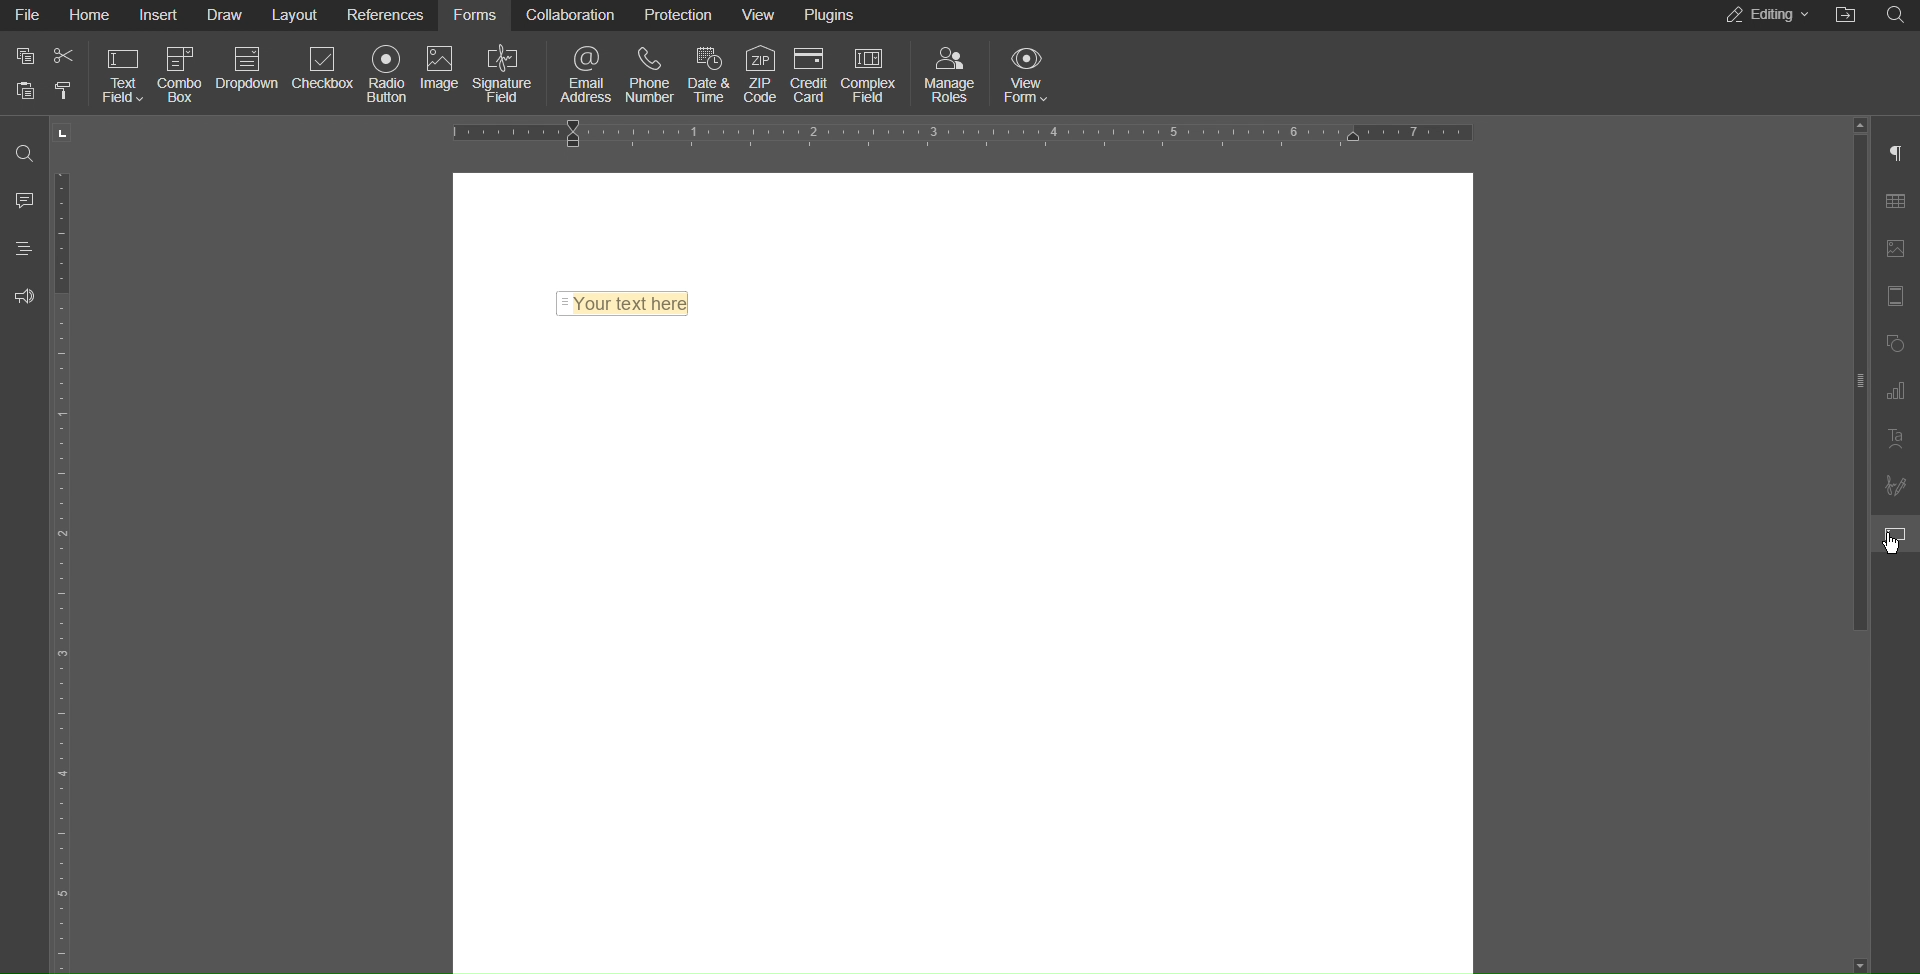 The height and width of the screenshot is (974, 1920). What do you see at coordinates (766, 12) in the screenshot?
I see `View` at bounding box center [766, 12].